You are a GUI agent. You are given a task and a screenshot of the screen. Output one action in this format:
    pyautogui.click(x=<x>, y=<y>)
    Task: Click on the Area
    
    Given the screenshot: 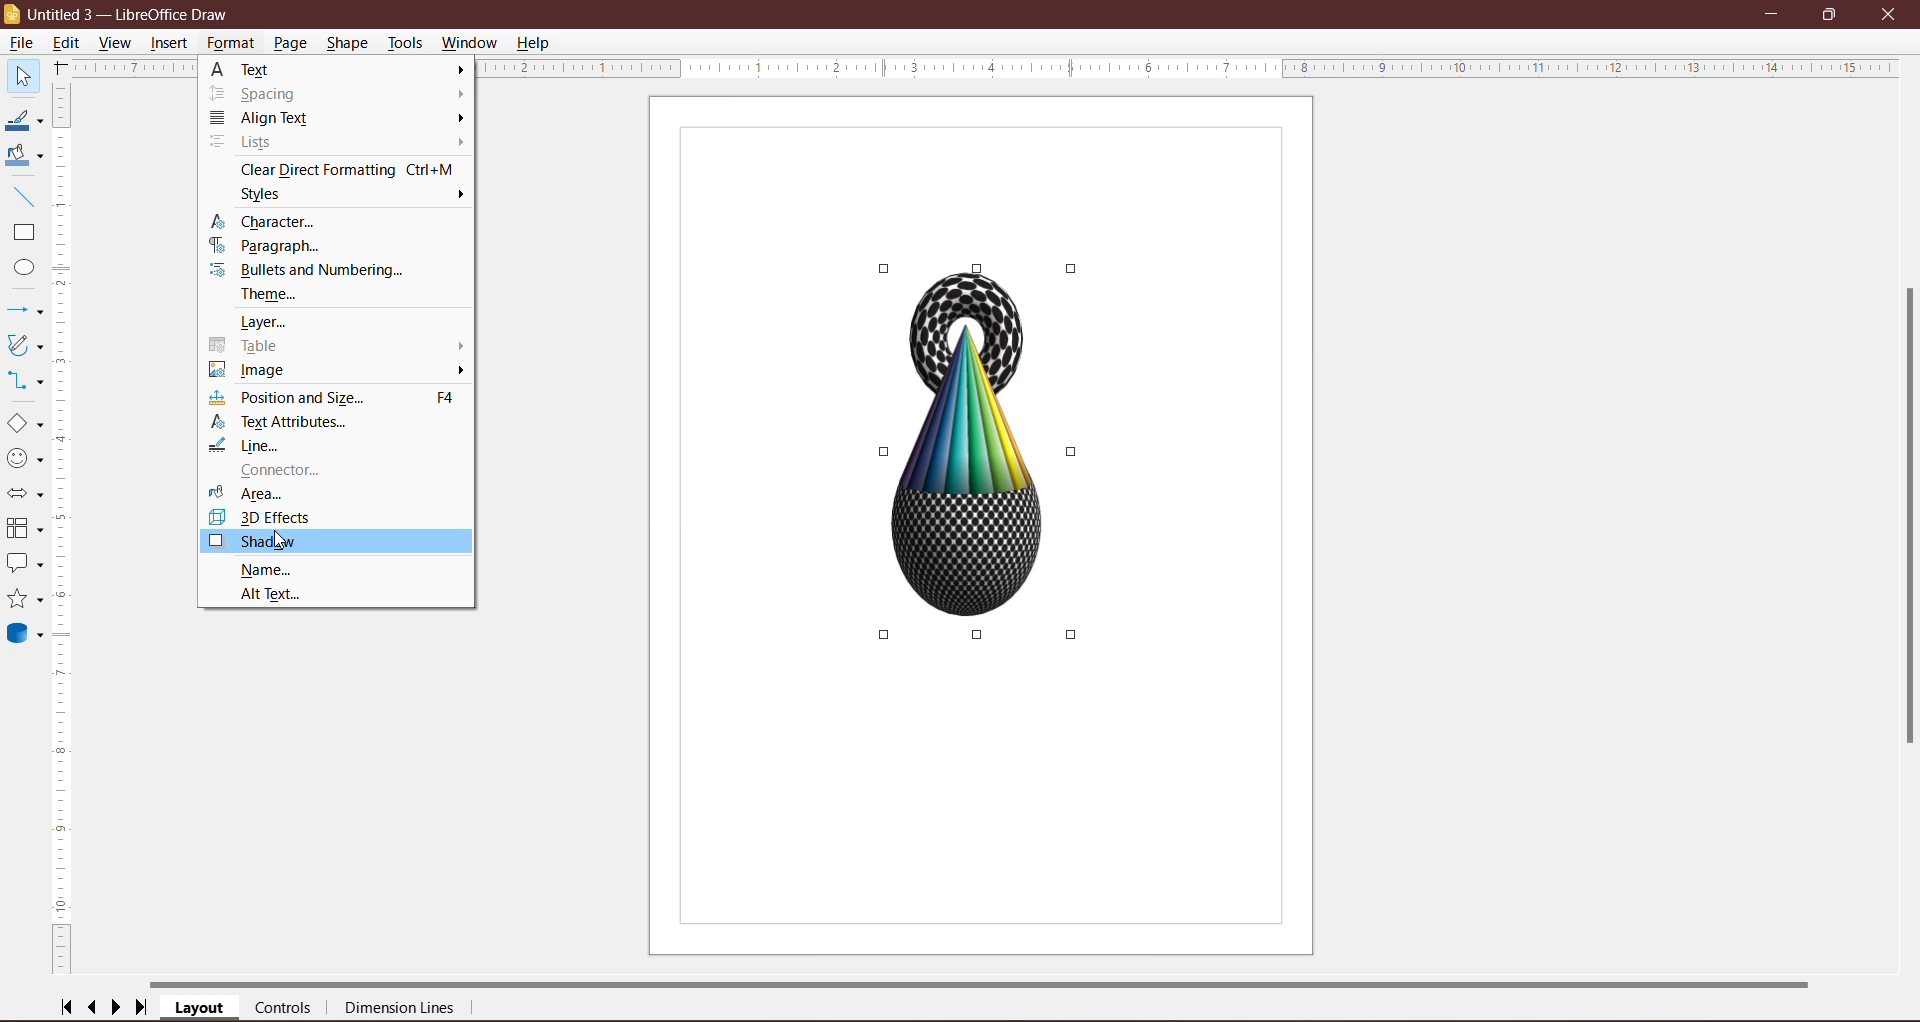 What is the action you would take?
    pyautogui.click(x=250, y=493)
    